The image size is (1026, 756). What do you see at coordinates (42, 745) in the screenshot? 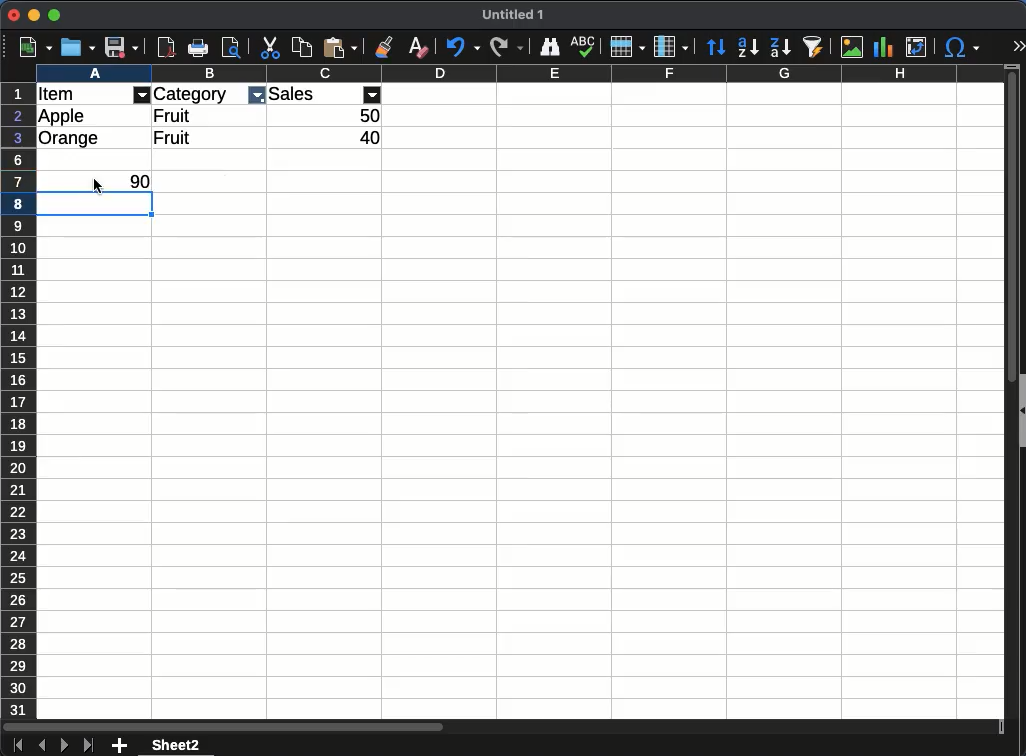
I see `previous sheet` at bounding box center [42, 745].